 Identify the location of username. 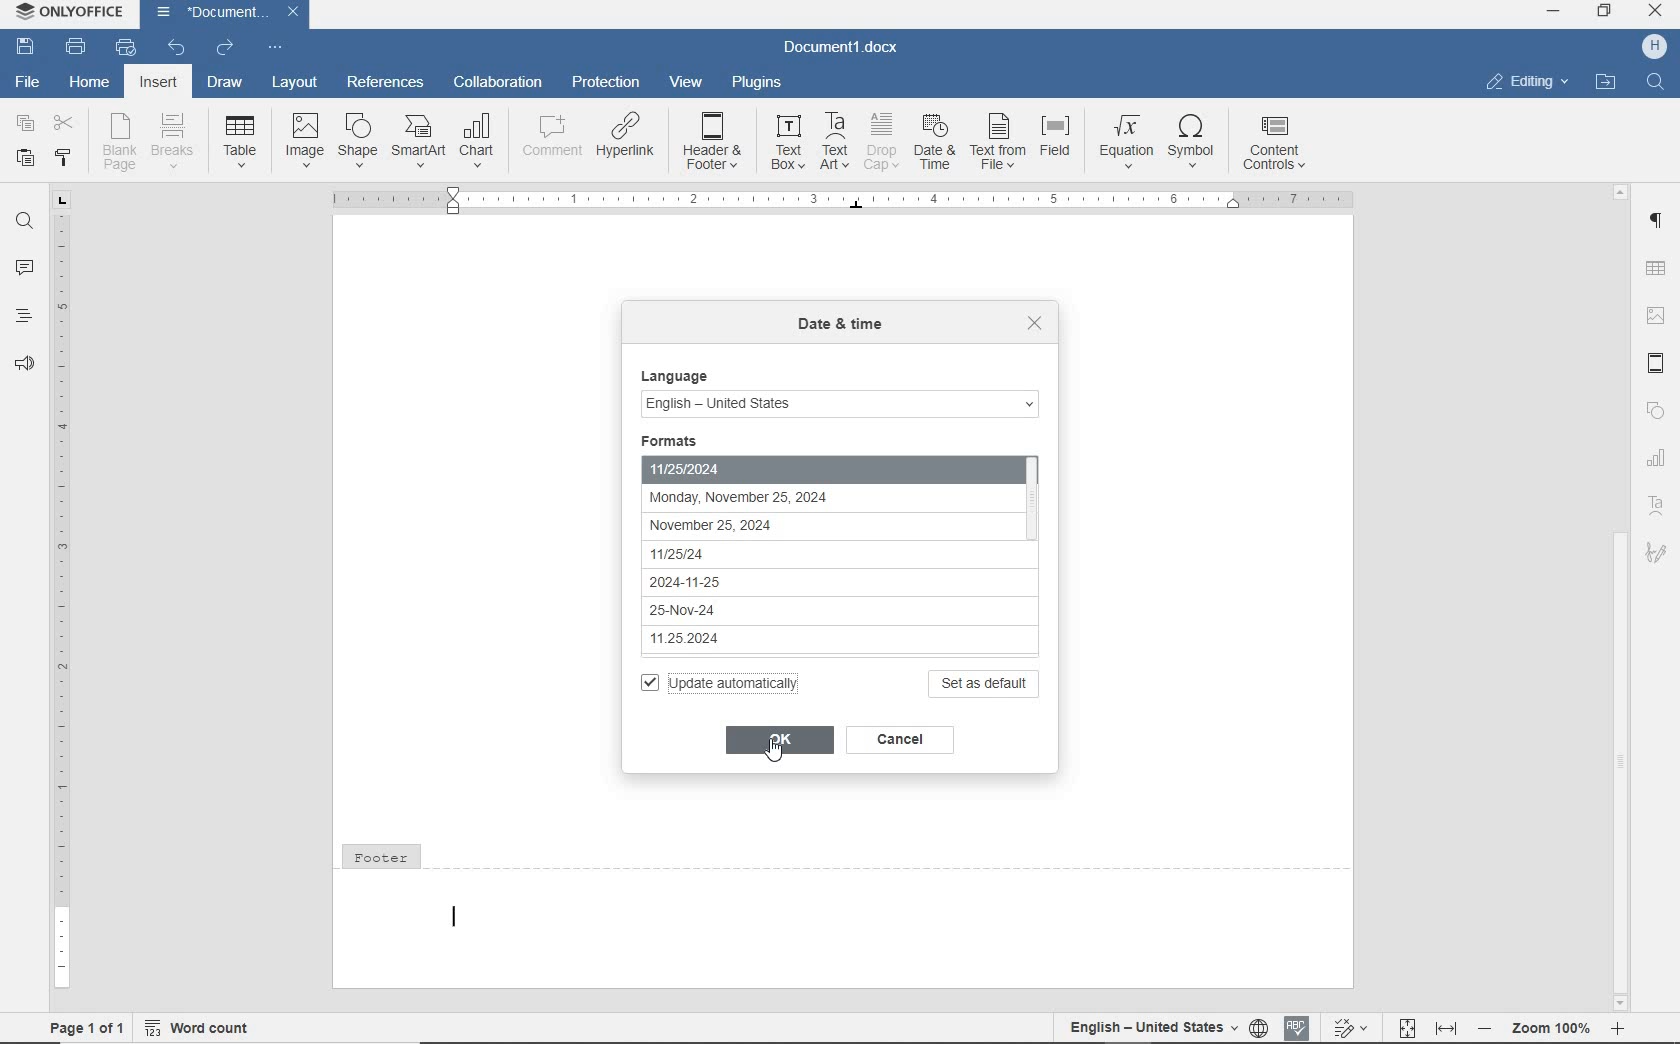
(1655, 47).